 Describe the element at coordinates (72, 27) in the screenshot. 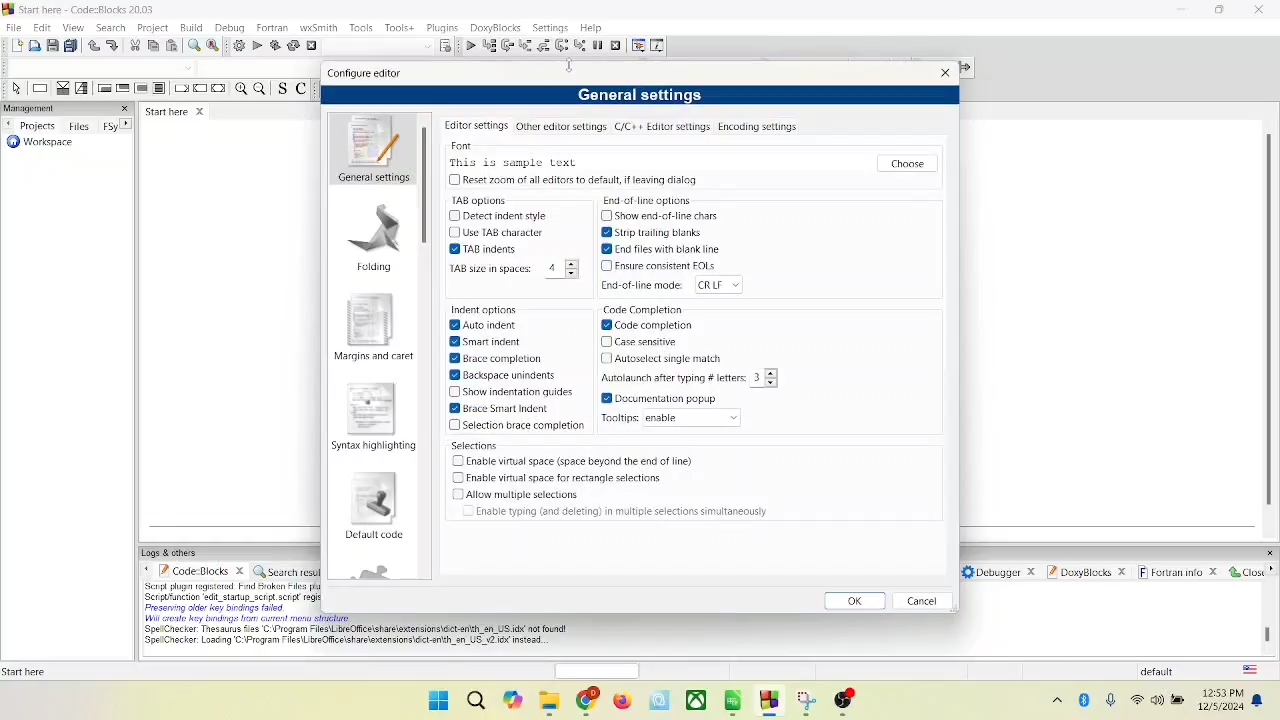

I see `view` at that location.